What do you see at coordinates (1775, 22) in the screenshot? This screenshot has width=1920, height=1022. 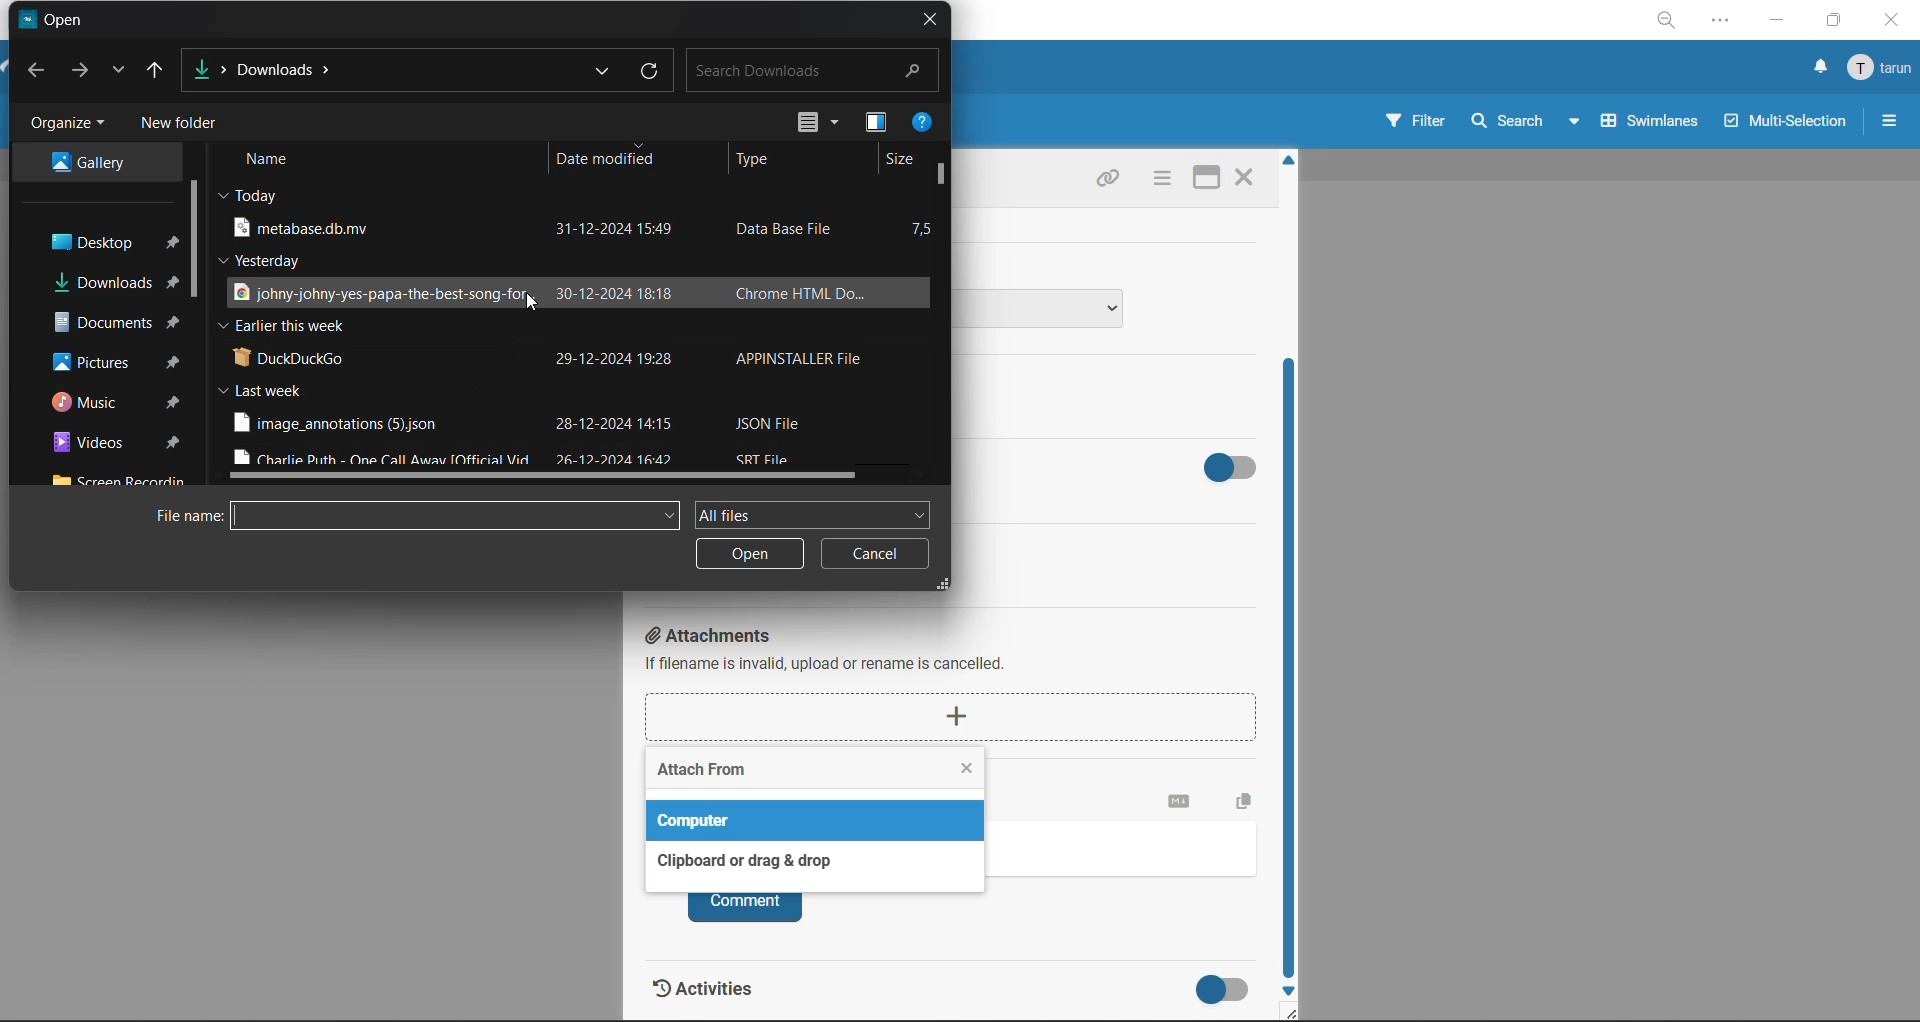 I see `minimize` at bounding box center [1775, 22].